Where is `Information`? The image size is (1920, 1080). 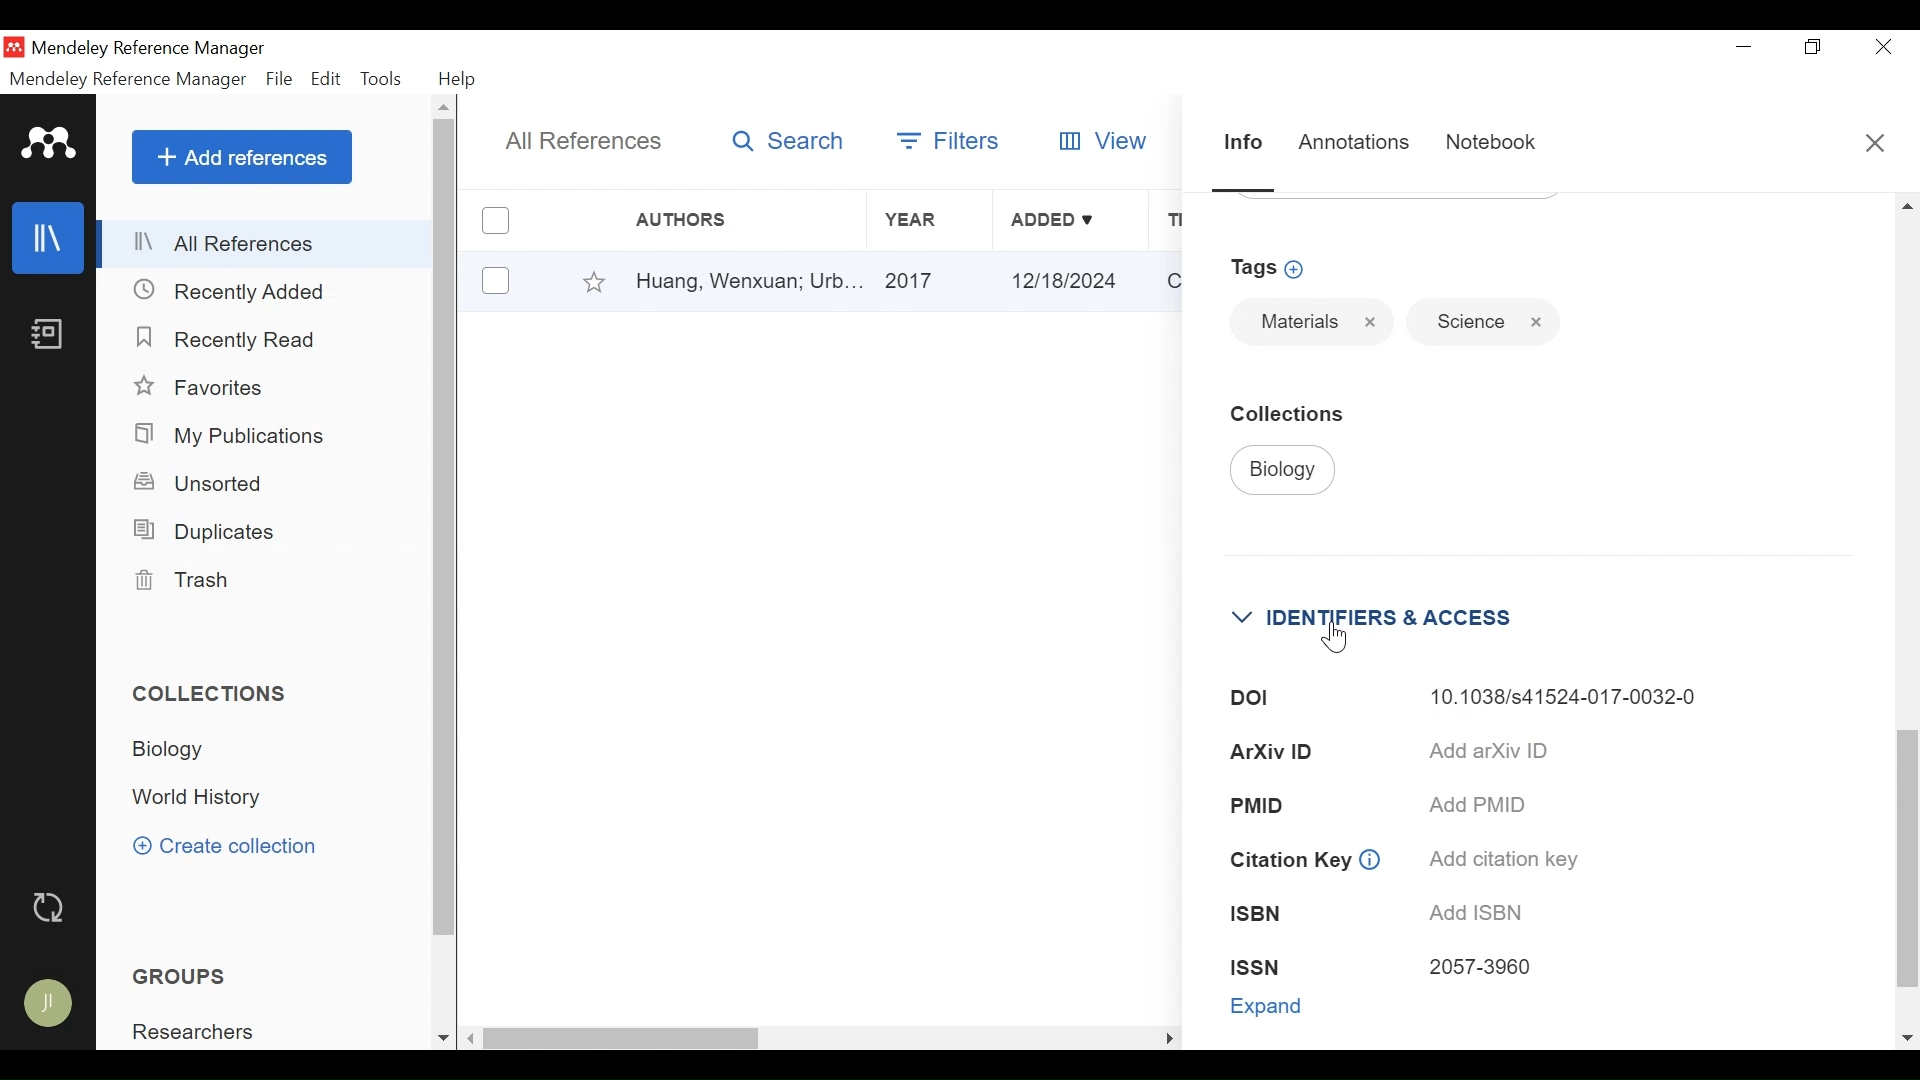
Information is located at coordinates (1239, 141).